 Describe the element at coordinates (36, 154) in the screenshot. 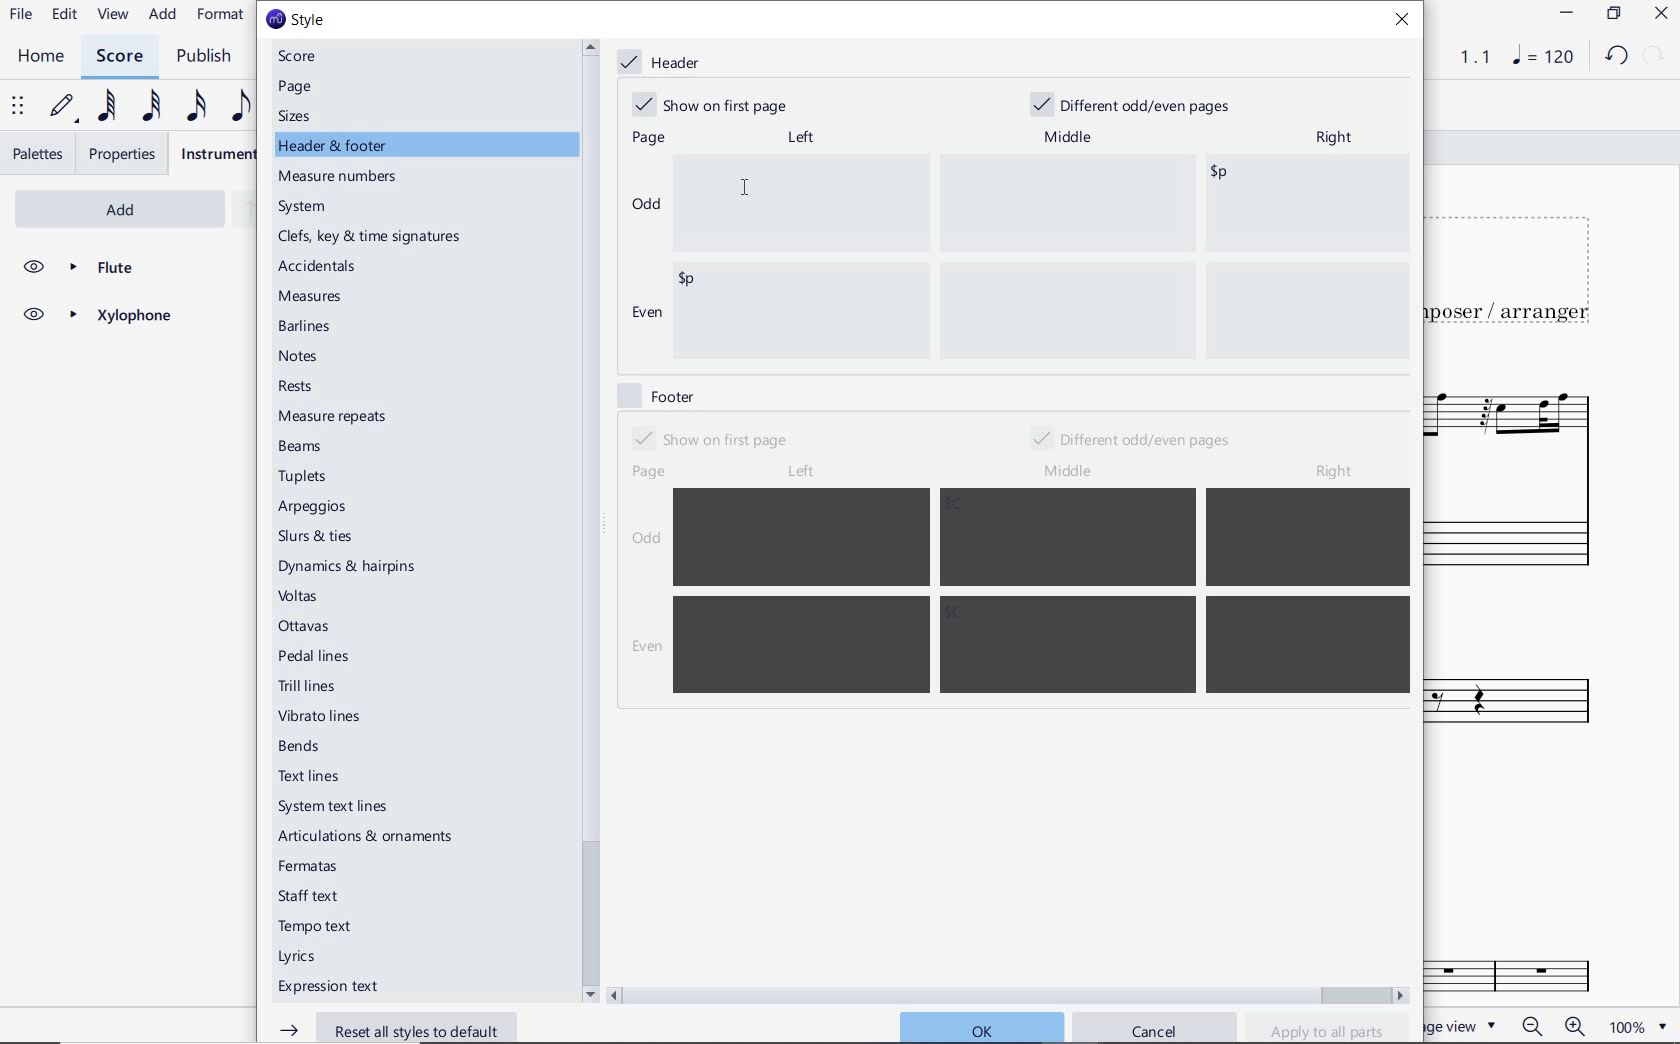

I see `PALETTES` at that location.